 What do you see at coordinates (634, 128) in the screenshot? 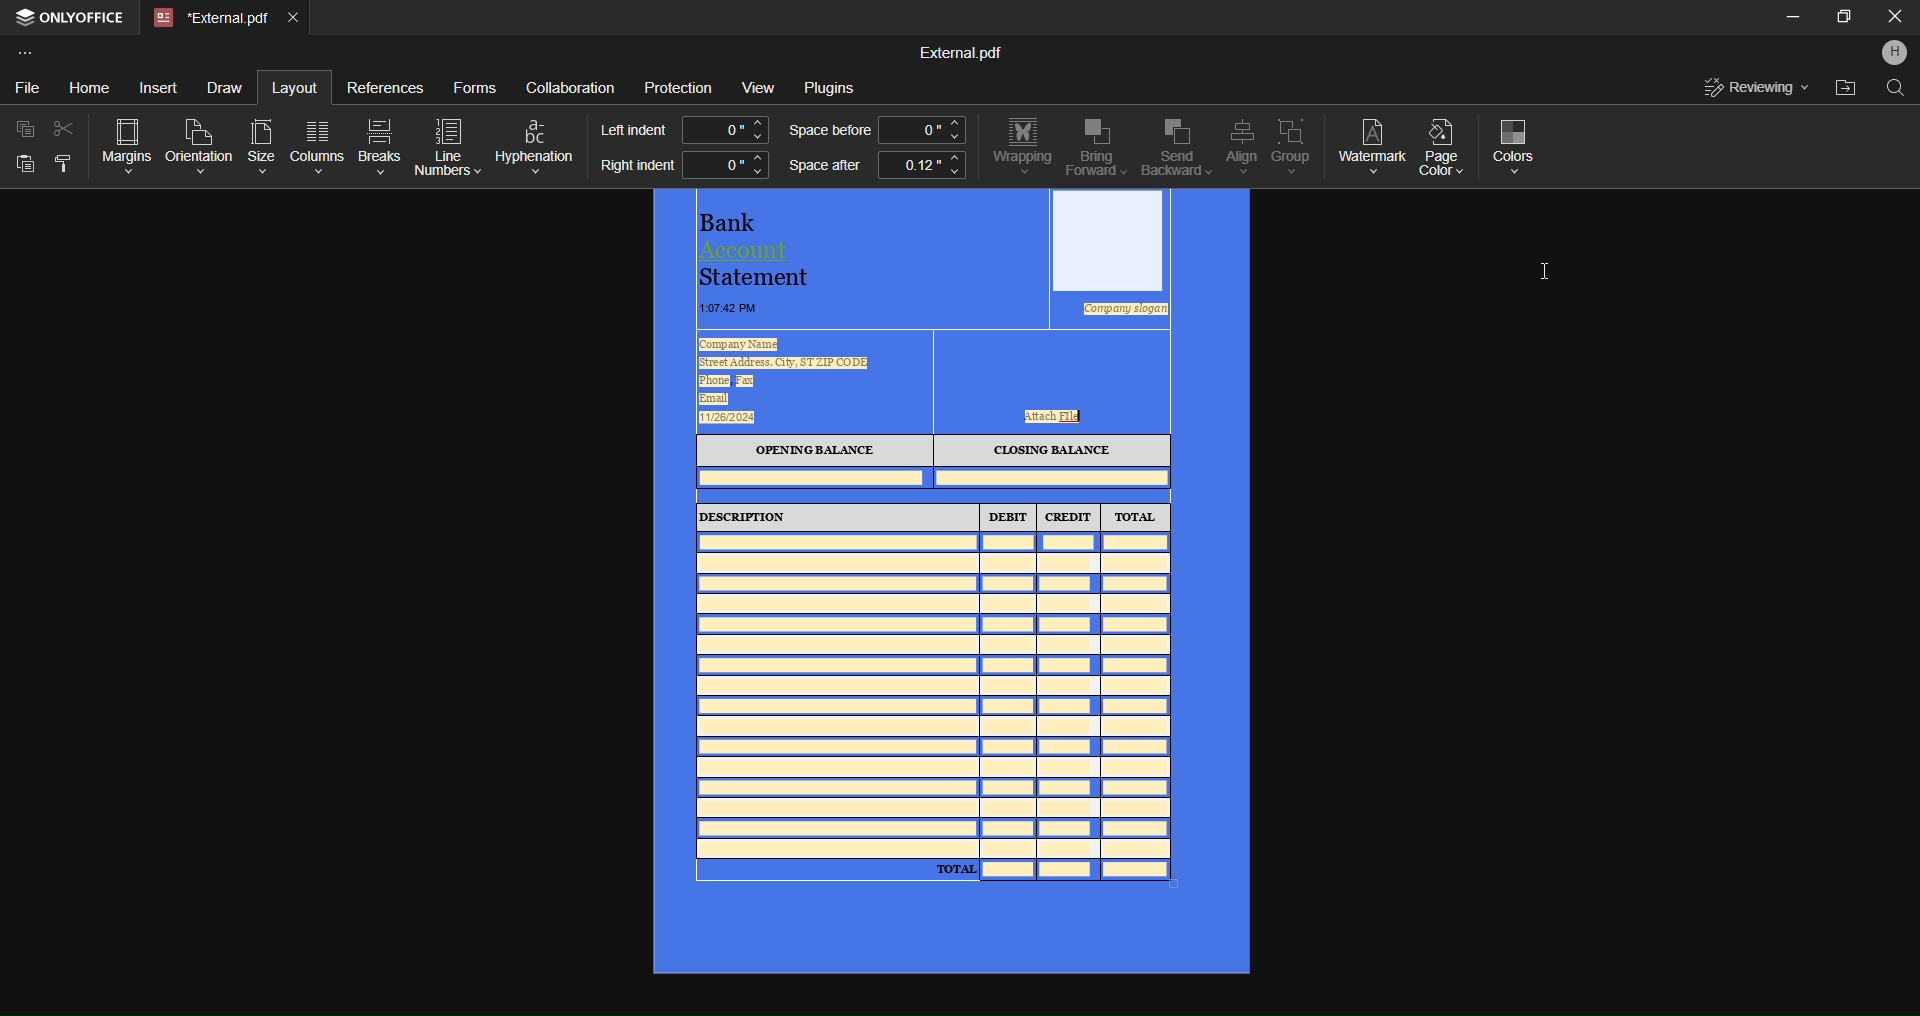
I see `Left Indent` at bounding box center [634, 128].